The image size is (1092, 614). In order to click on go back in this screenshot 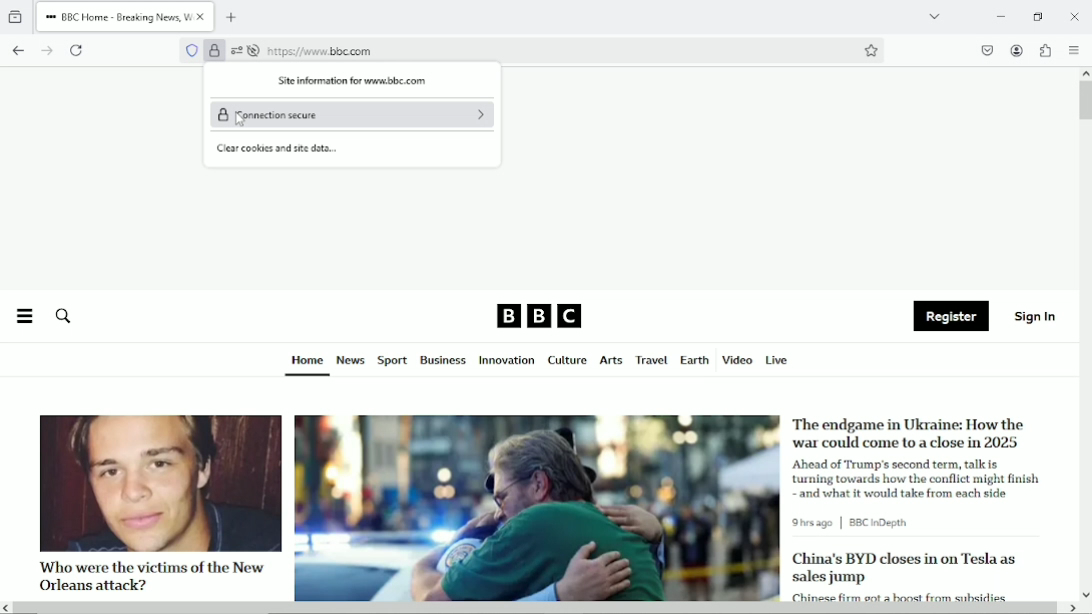, I will do `click(18, 49)`.